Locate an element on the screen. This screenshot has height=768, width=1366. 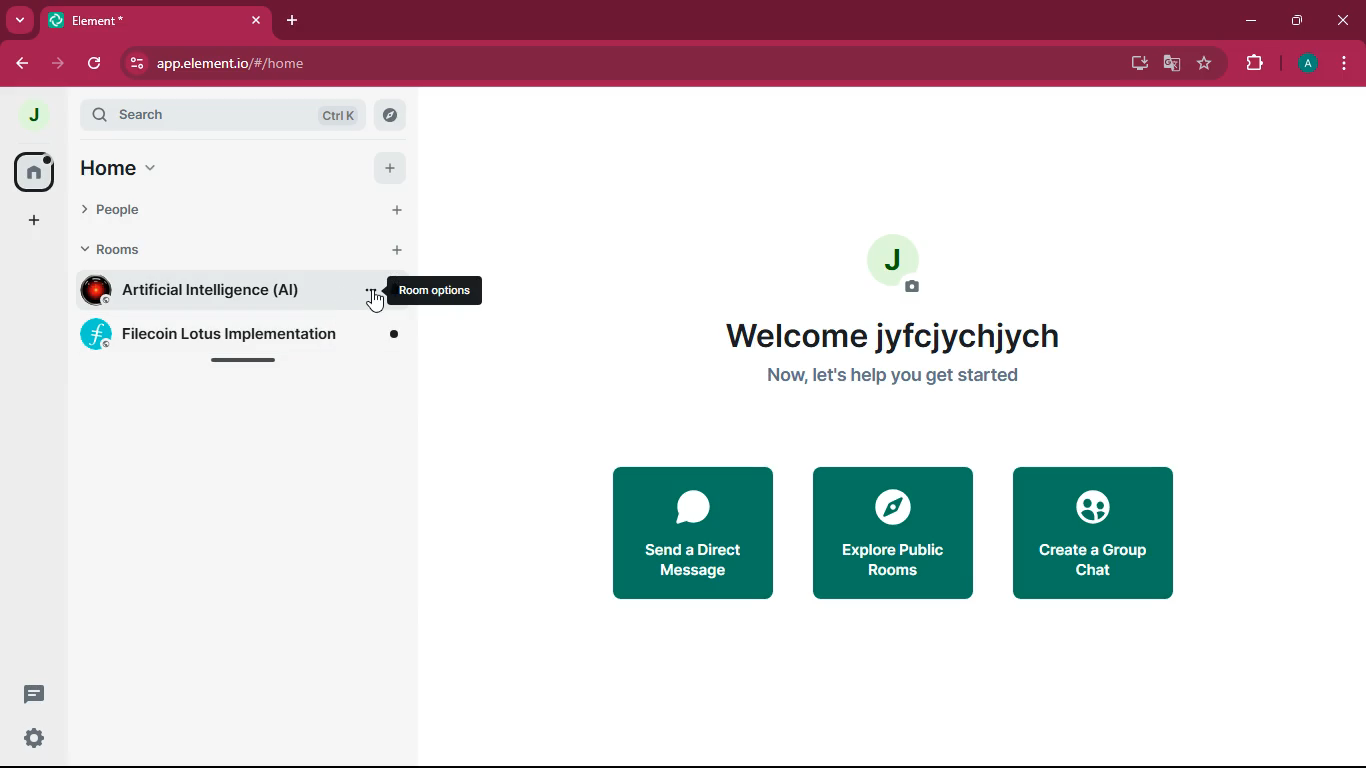
threads is located at coordinates (34, 693).